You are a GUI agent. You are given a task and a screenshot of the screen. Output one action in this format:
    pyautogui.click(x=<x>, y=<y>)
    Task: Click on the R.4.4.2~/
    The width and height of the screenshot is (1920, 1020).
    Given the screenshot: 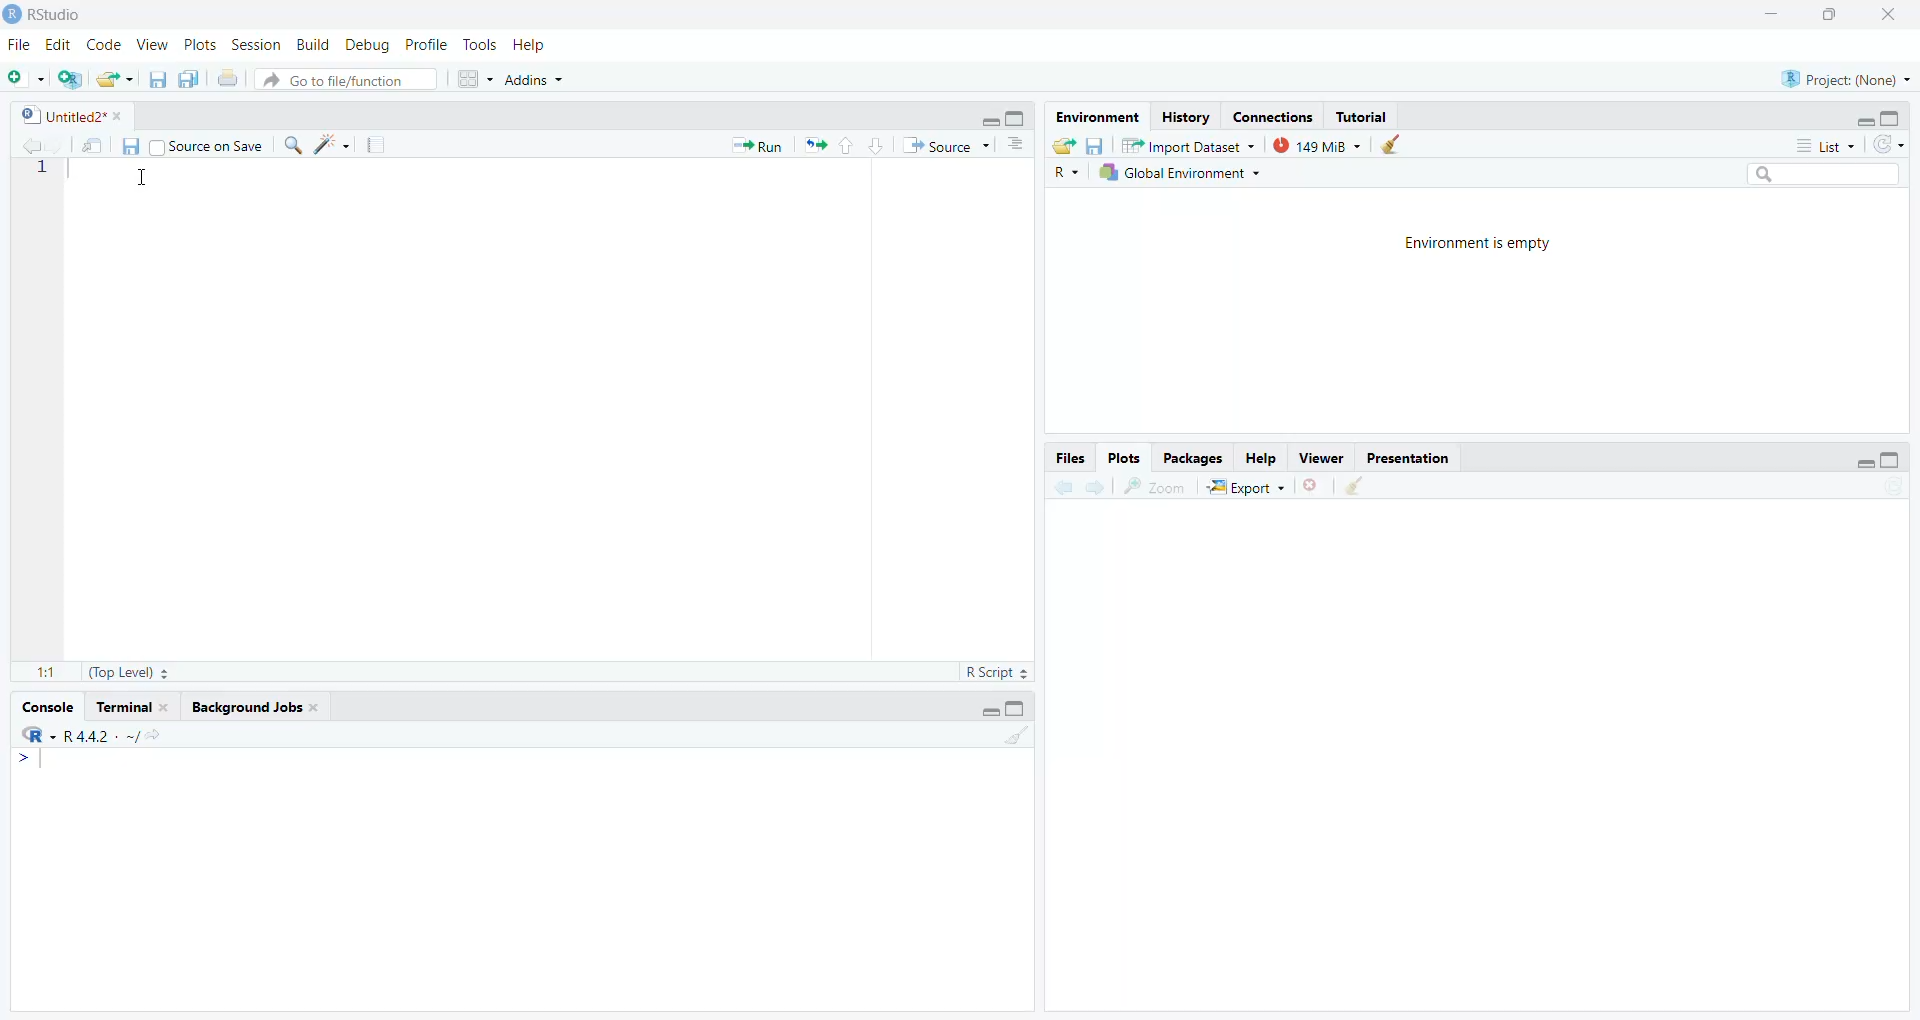 What is the action you would take?
    pyautogui.click(x=95, y=736)
    